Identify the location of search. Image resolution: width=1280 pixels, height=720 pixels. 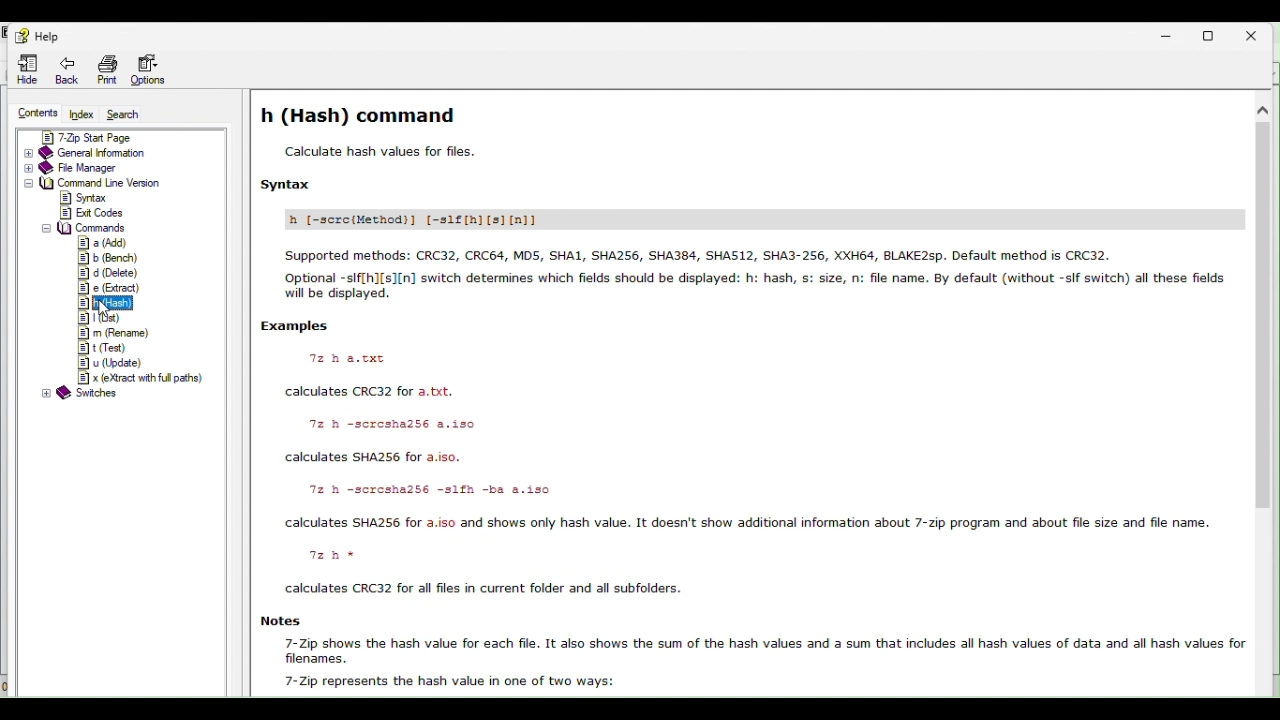
(130, 114).